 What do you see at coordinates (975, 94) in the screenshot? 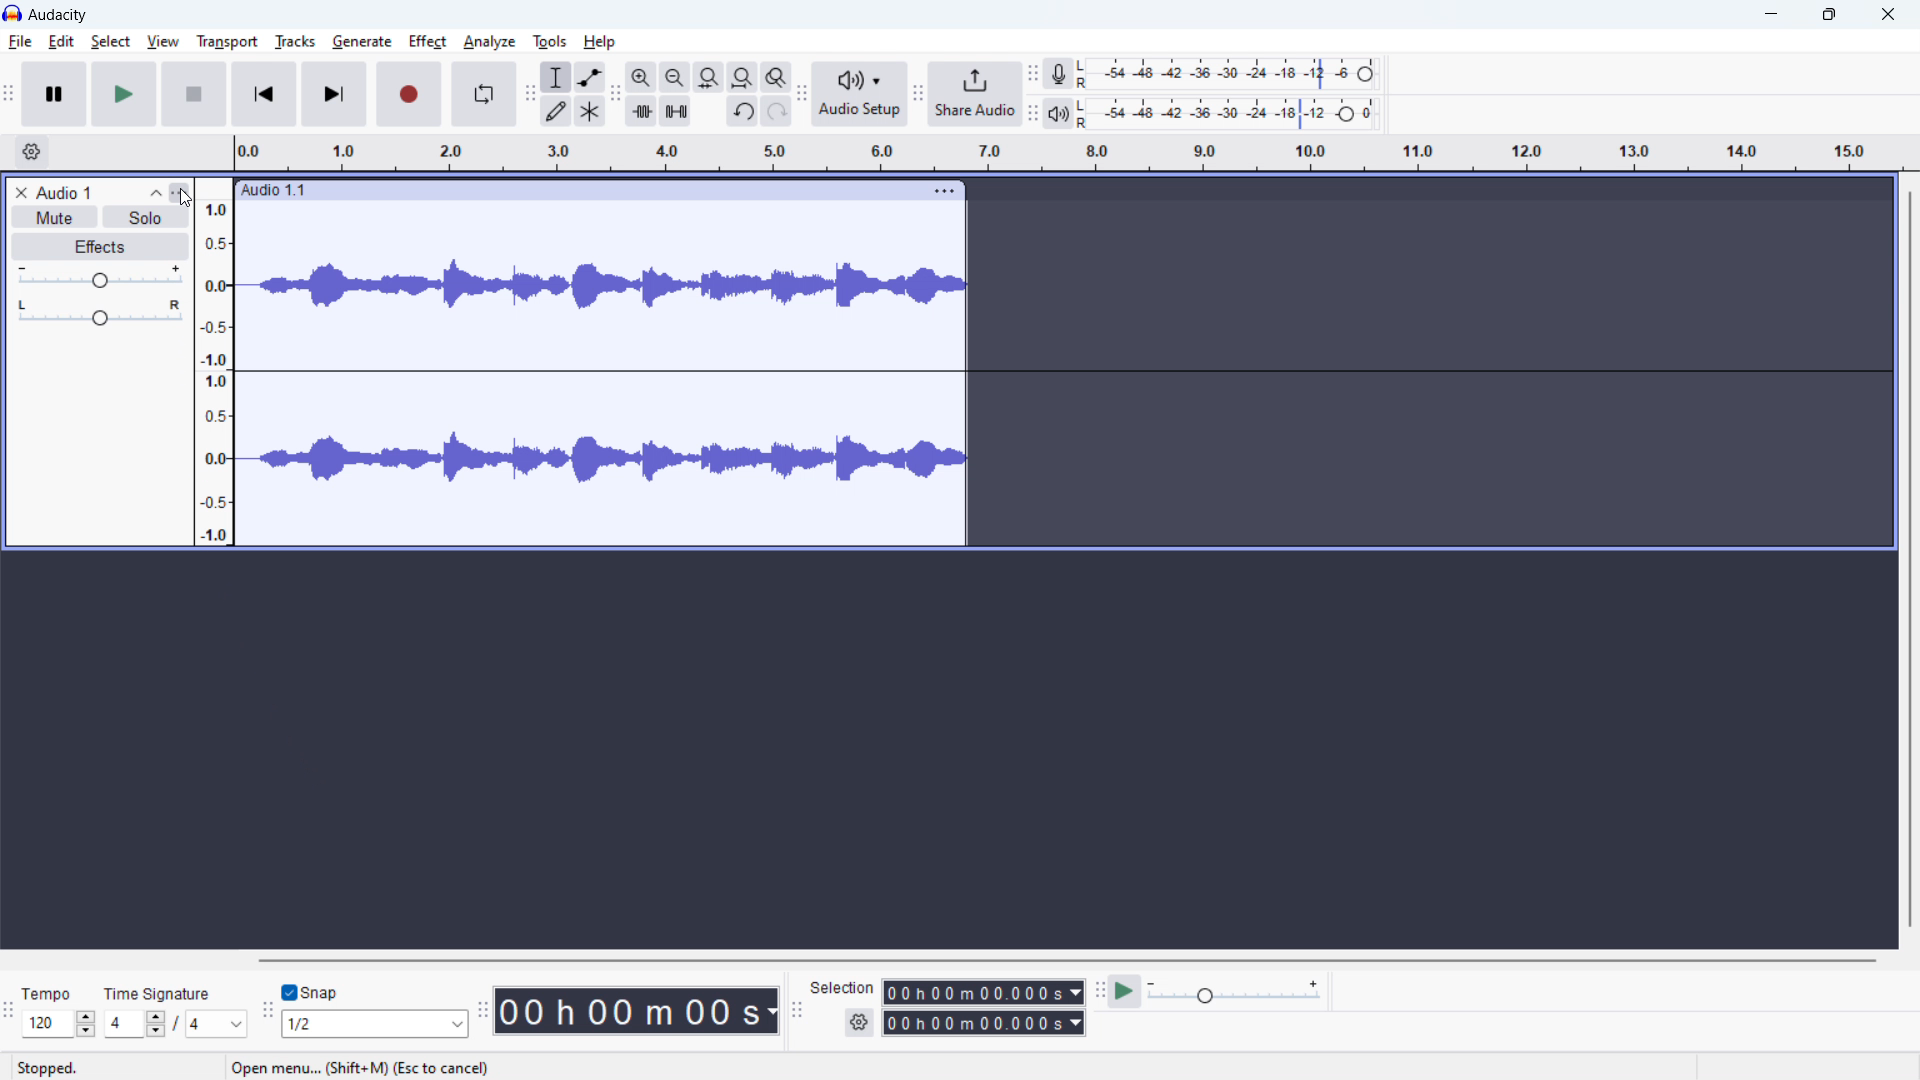
I see `share audio` at bounding box center [975, 94].